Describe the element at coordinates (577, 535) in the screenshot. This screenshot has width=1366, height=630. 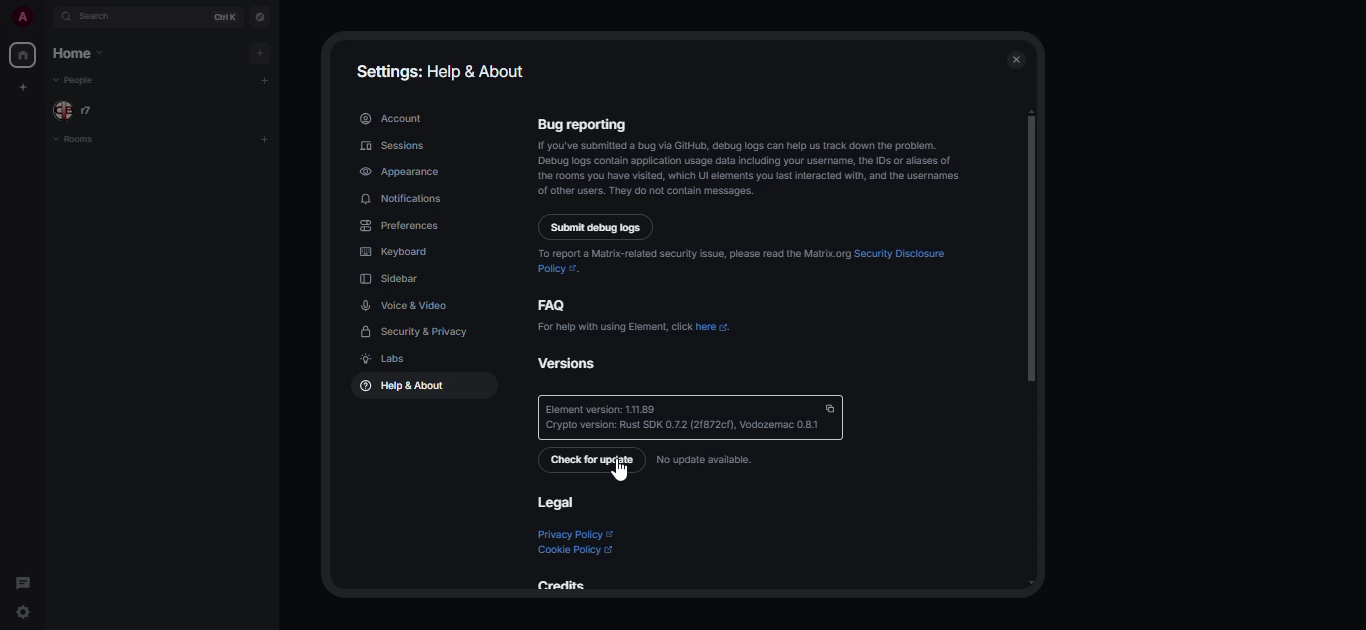
I see `privacy policy` at that location.